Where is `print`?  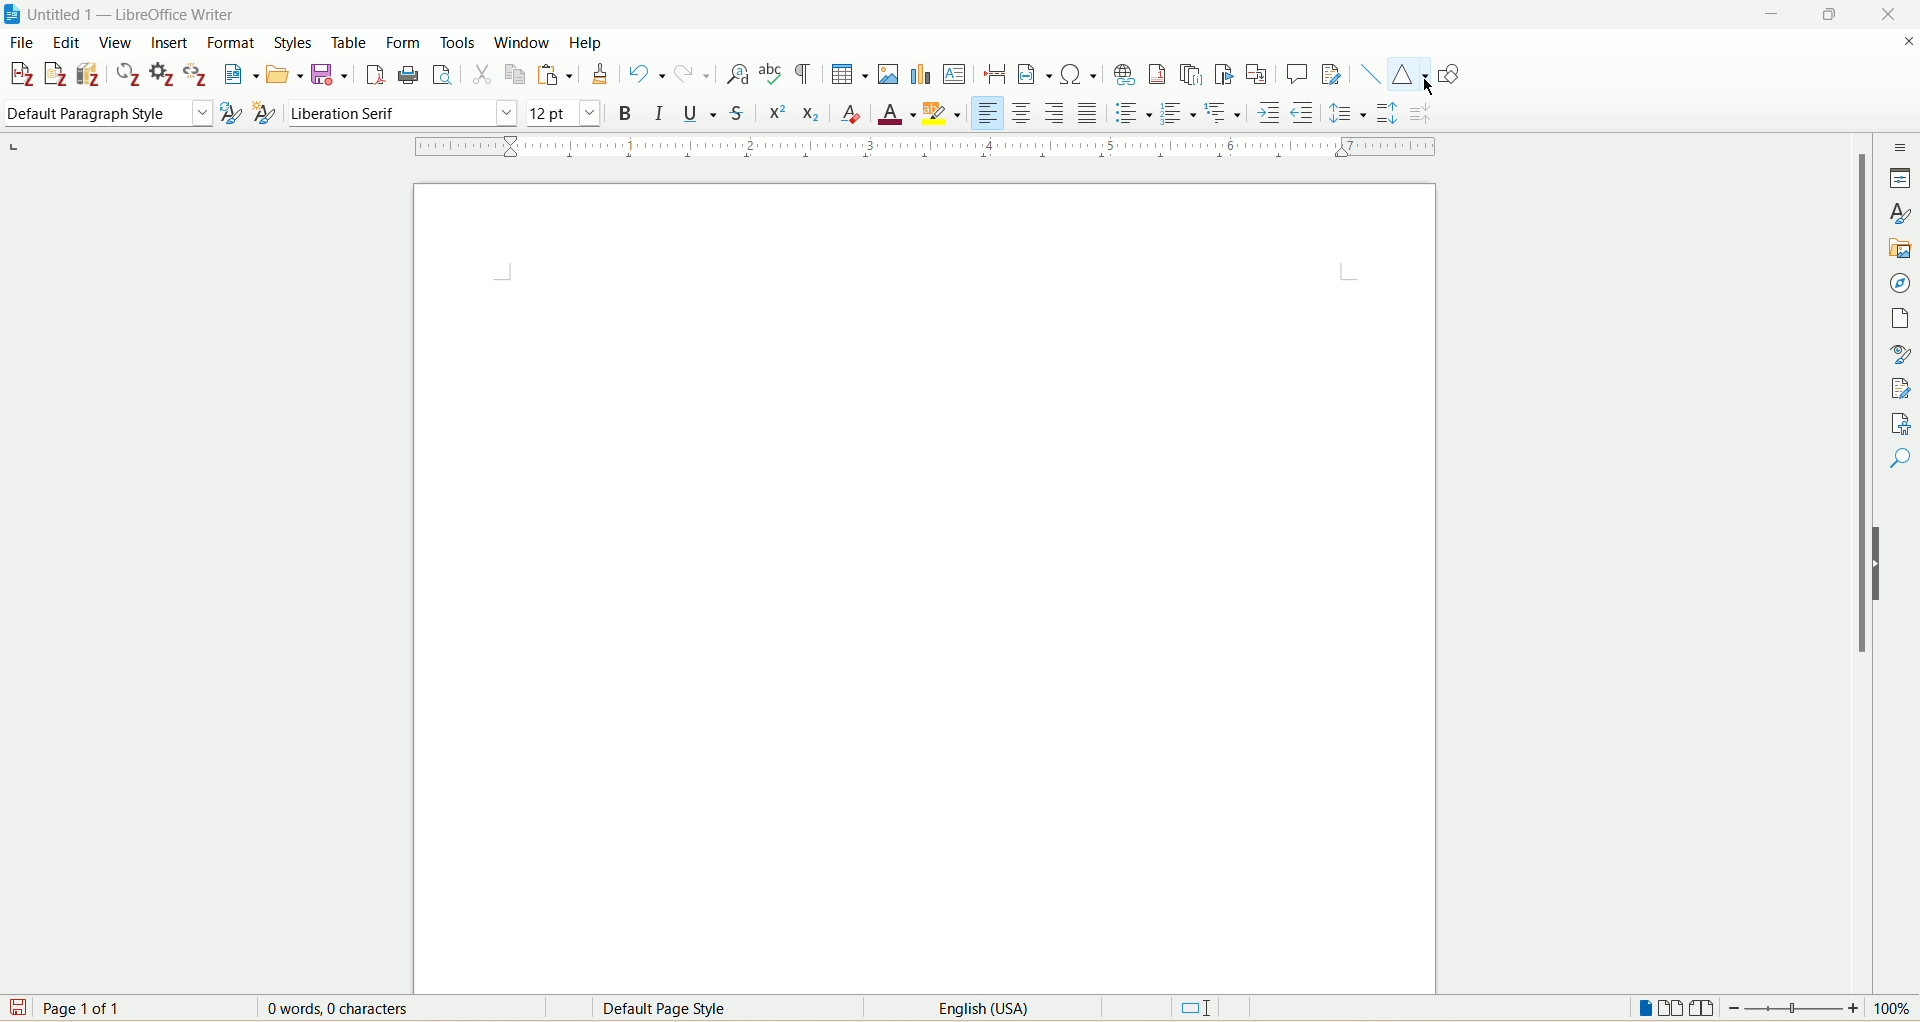 print is located at coordinates (408, 75).